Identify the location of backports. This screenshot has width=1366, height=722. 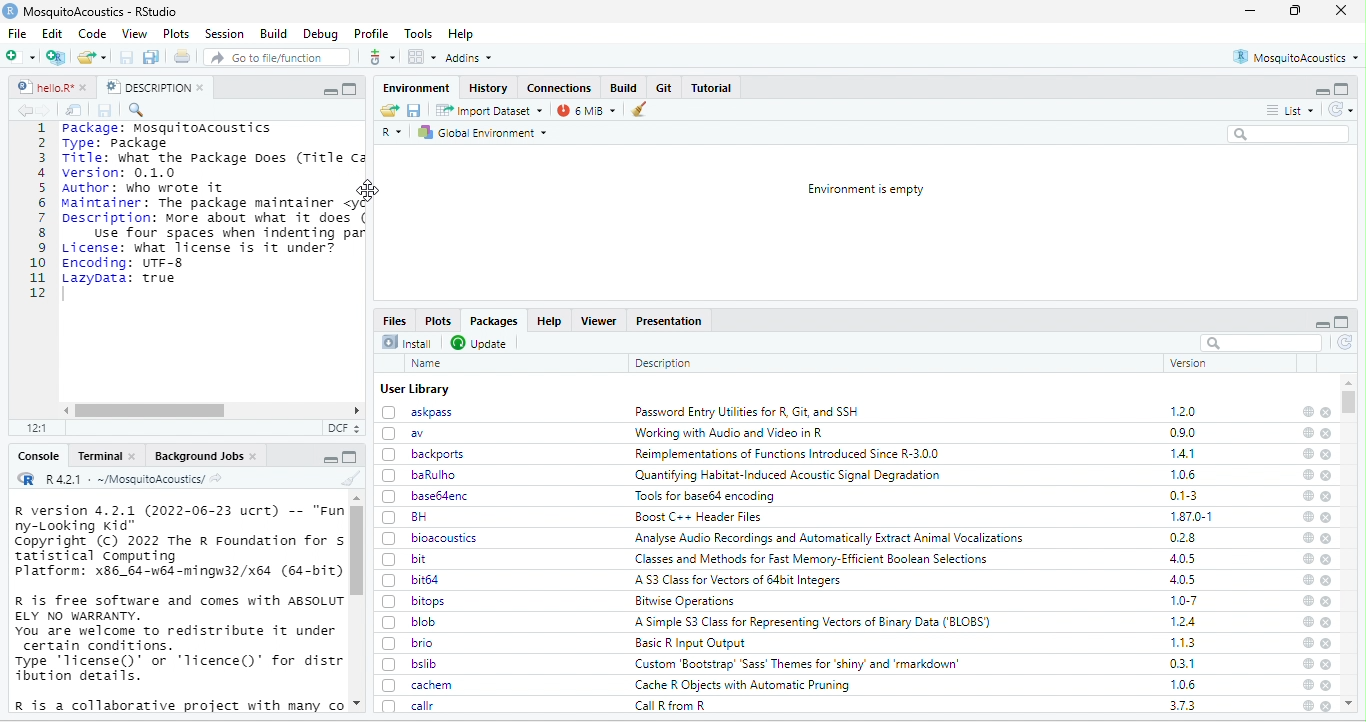
(423, 454).